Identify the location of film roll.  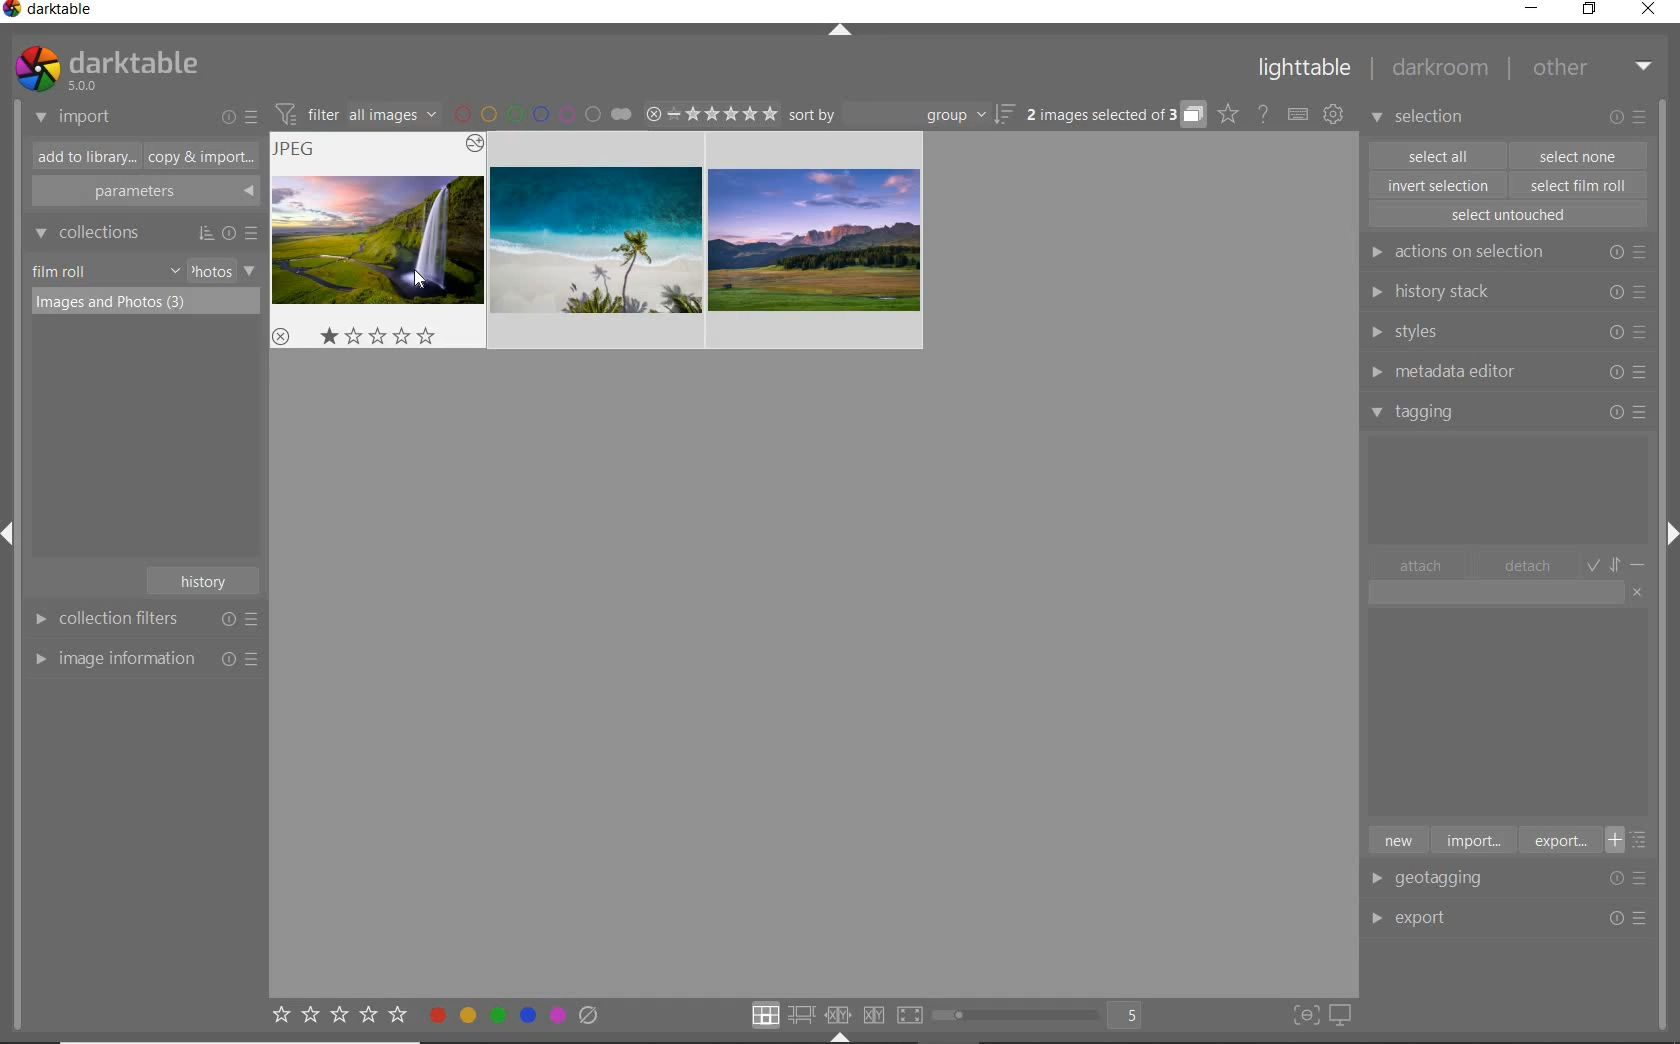
(61, 271).